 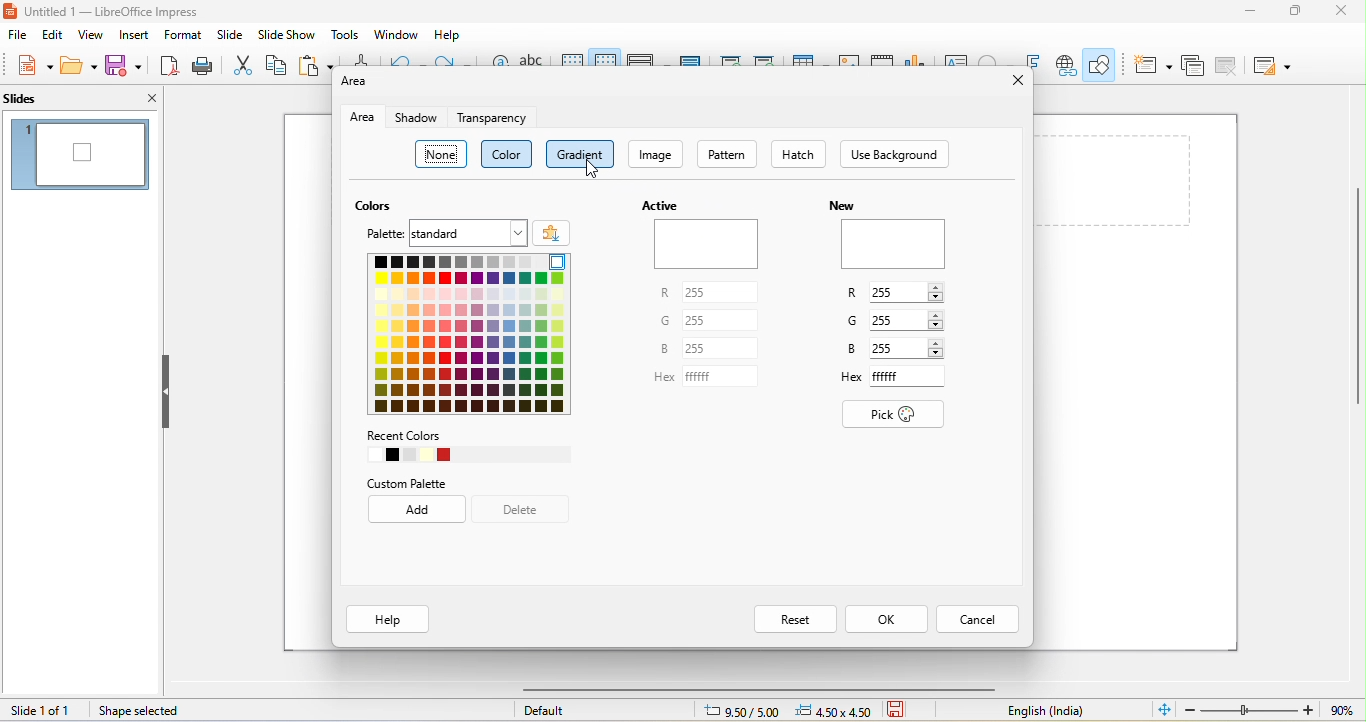 I want to click on slide 1 of 1, so click(x=43, y=711).